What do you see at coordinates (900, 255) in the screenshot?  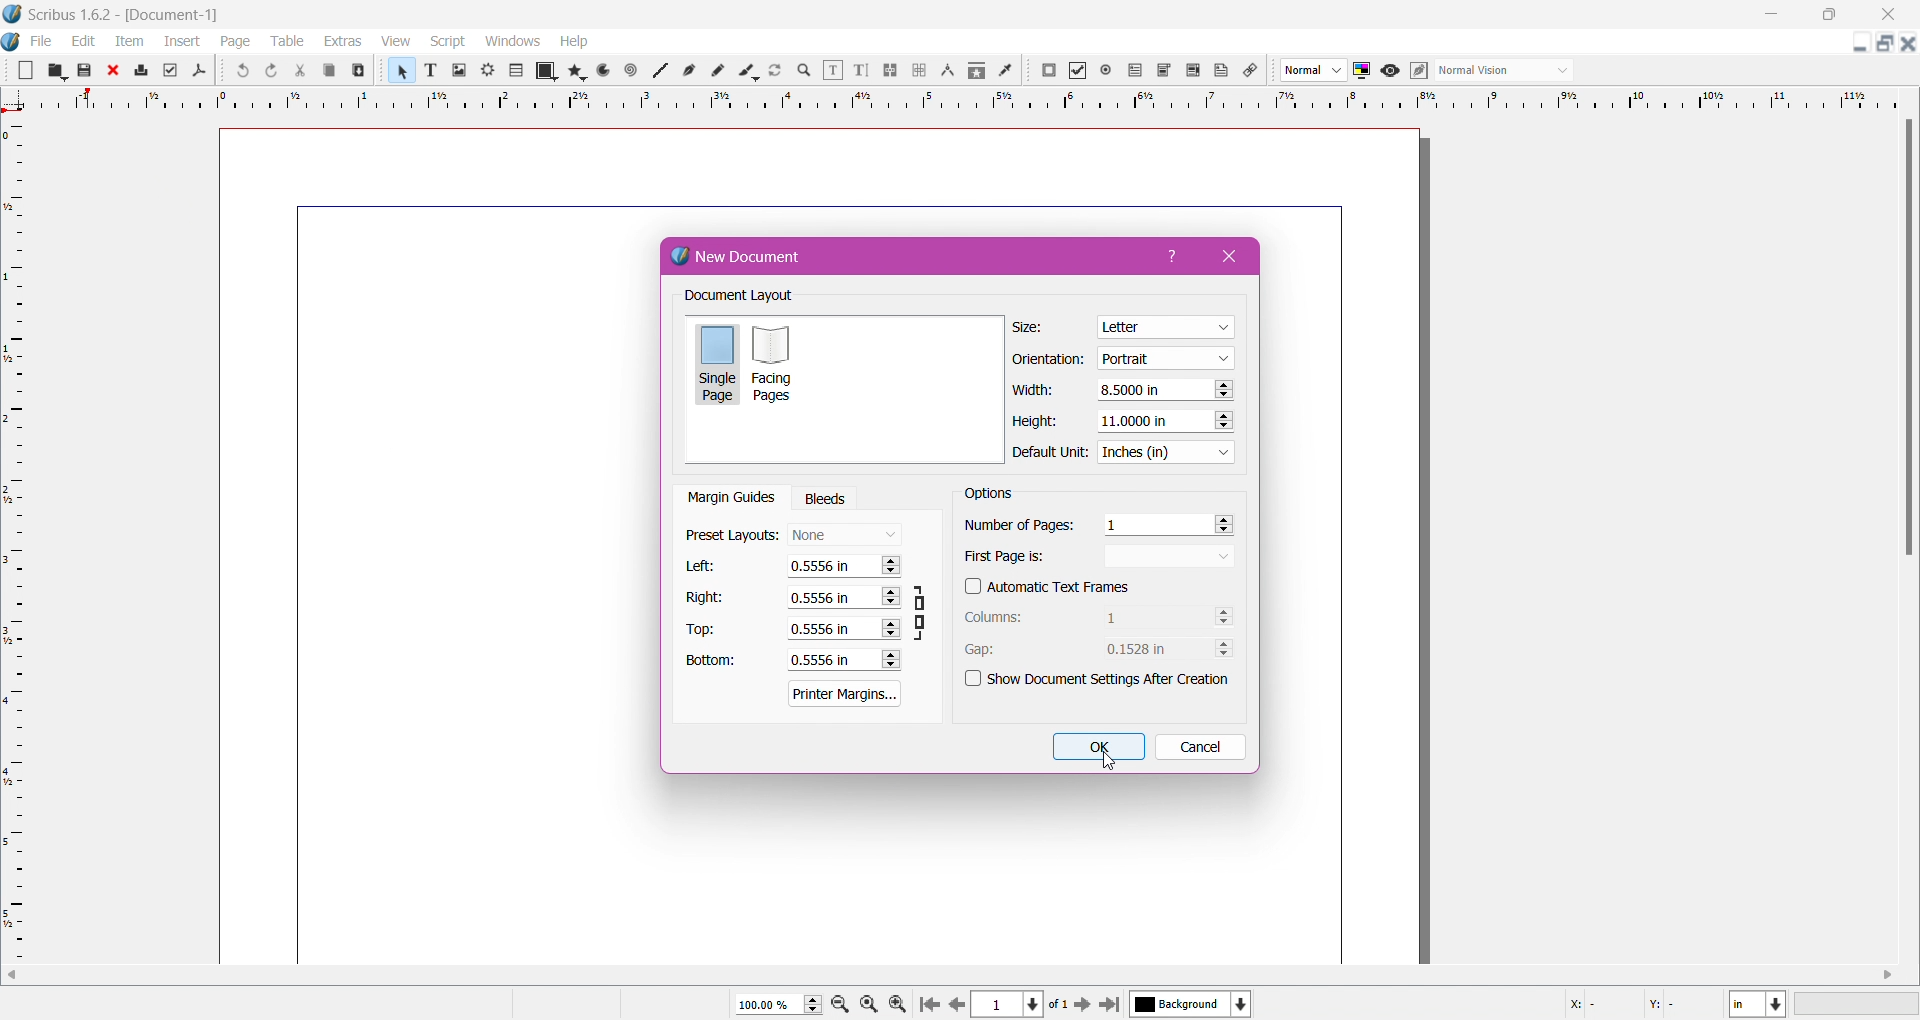 I see `new document tab` at bounding box center [900, 255].